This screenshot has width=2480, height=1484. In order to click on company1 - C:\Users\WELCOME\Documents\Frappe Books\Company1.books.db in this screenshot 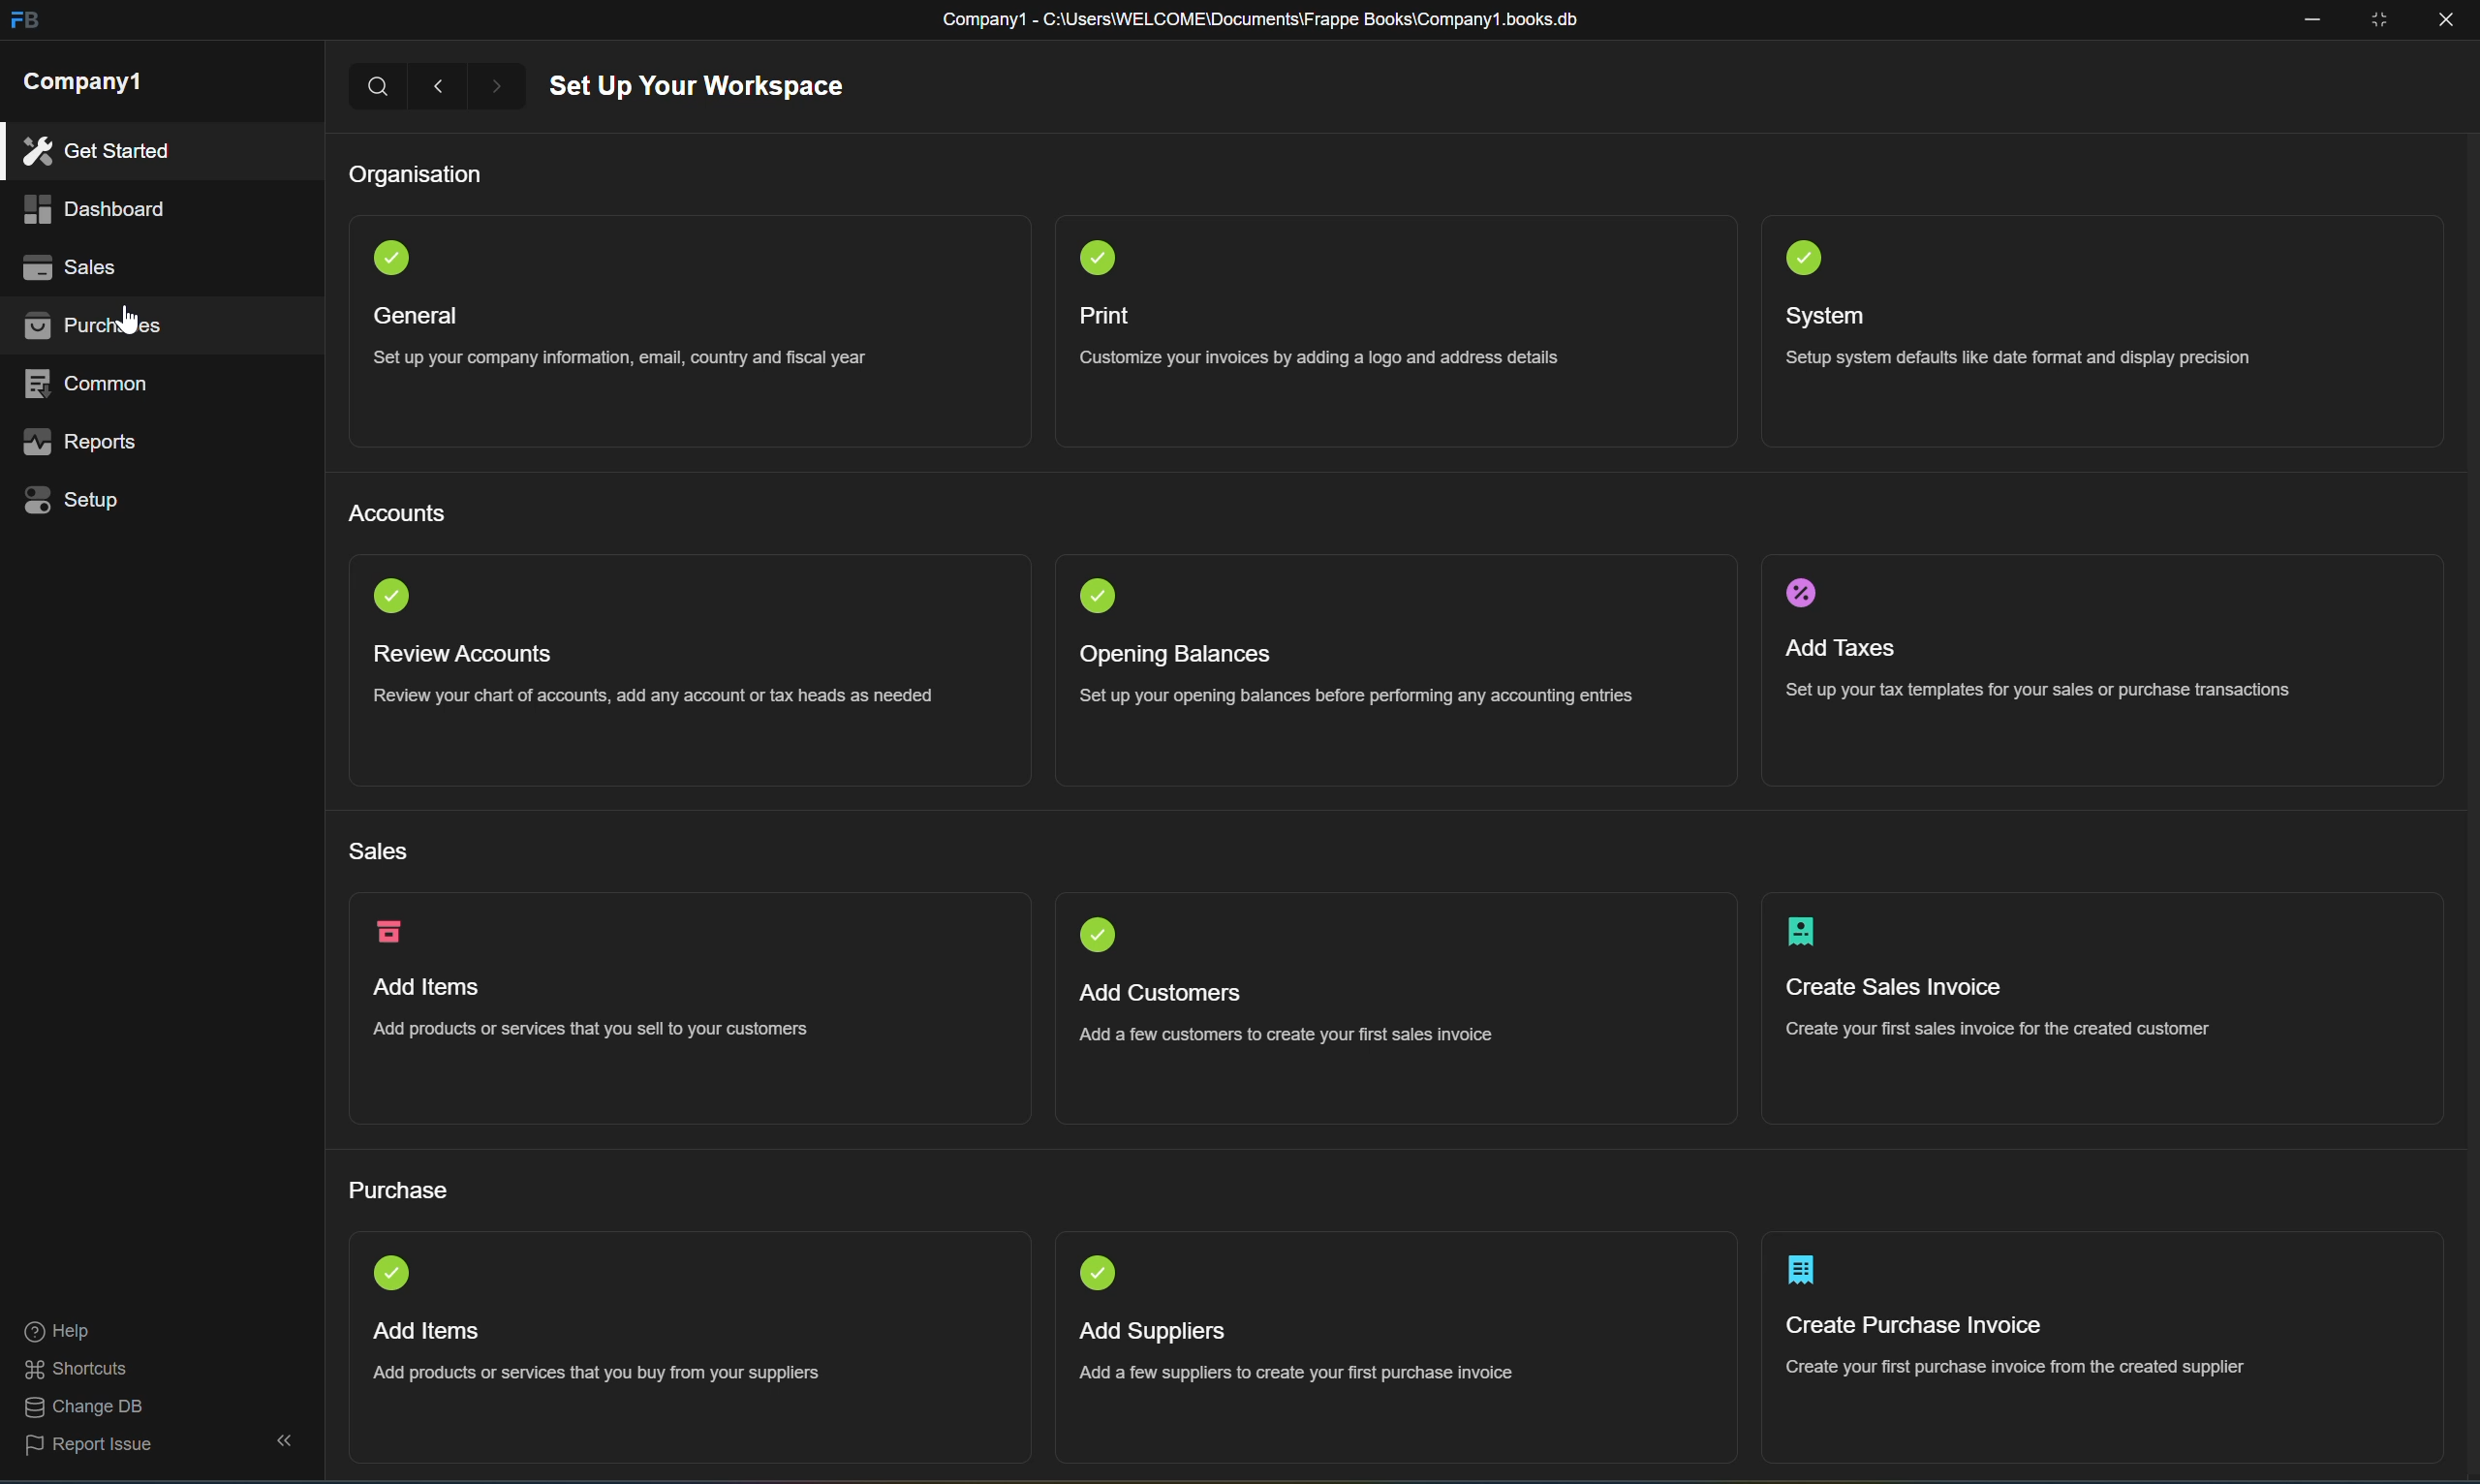, I will do `click(1256, 21)`.